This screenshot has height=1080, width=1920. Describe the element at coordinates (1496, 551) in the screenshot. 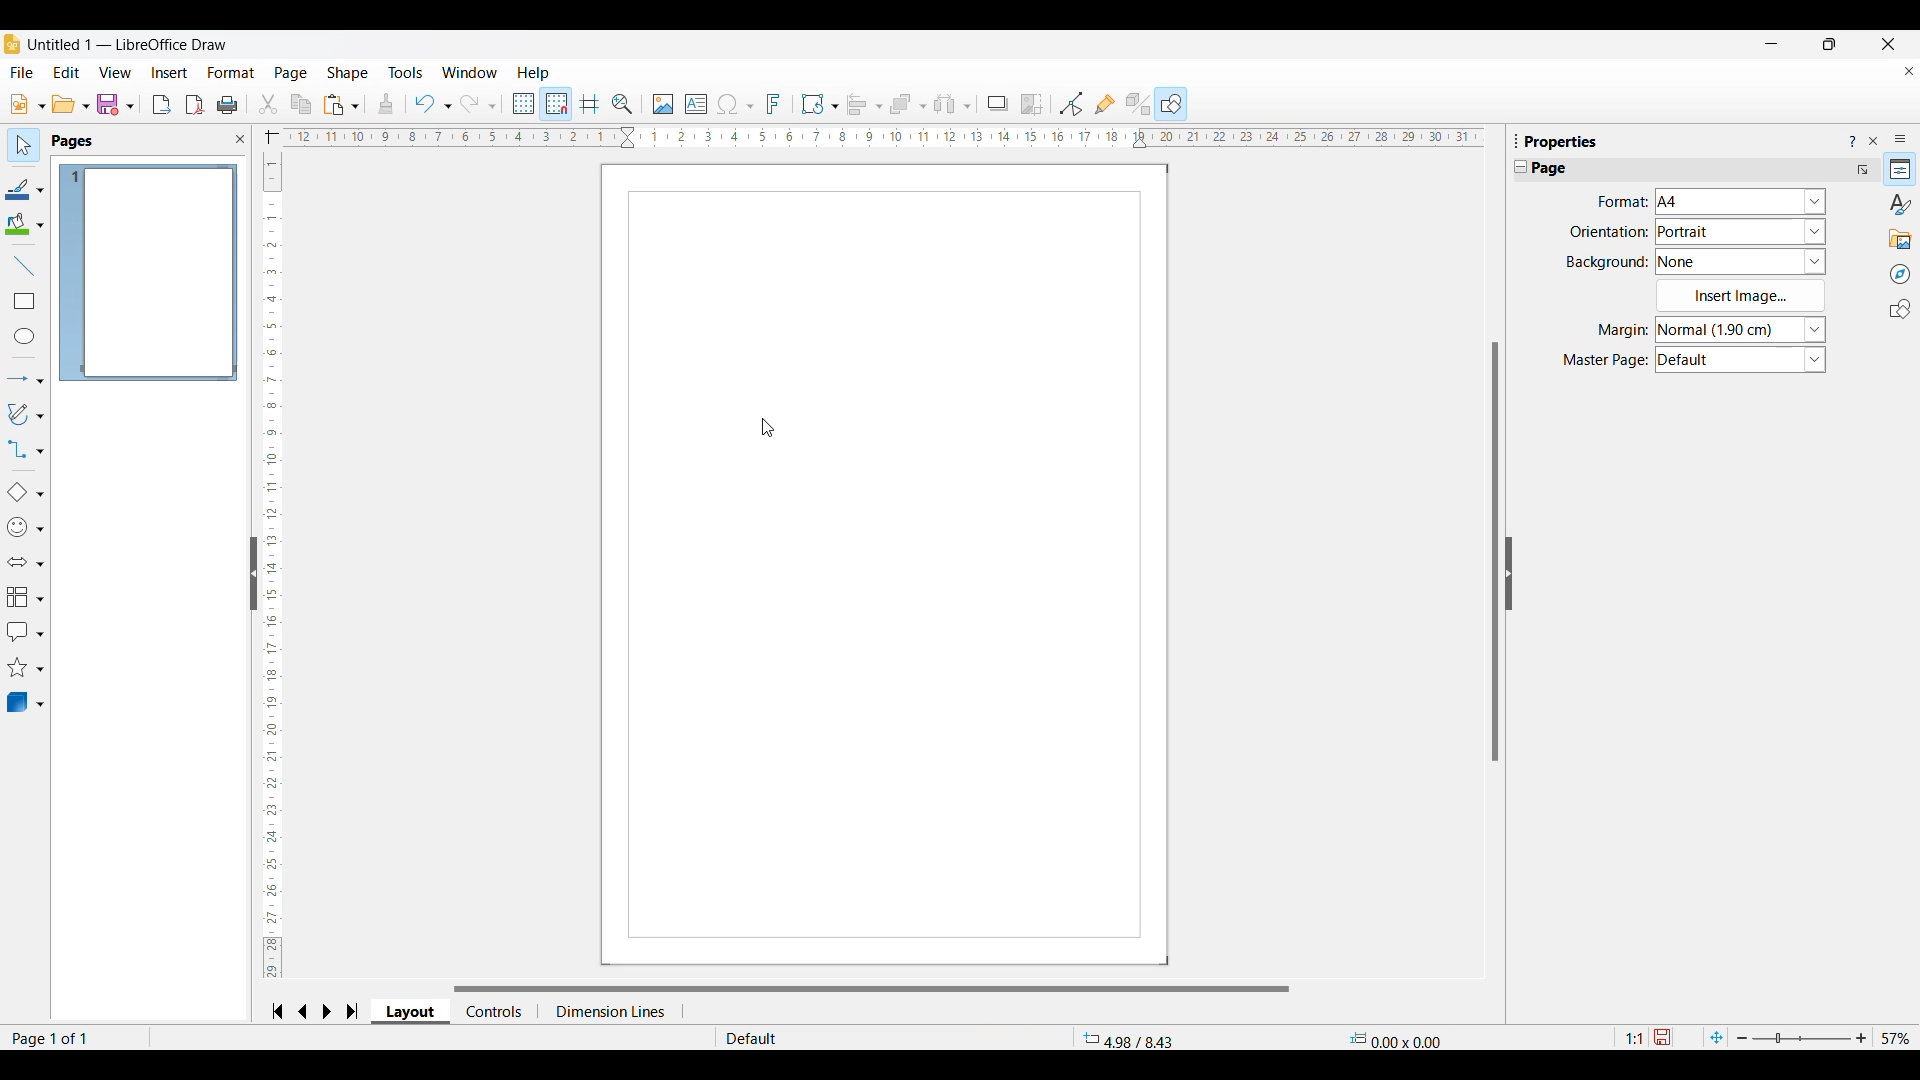

I see `Vertical slider` at that location.